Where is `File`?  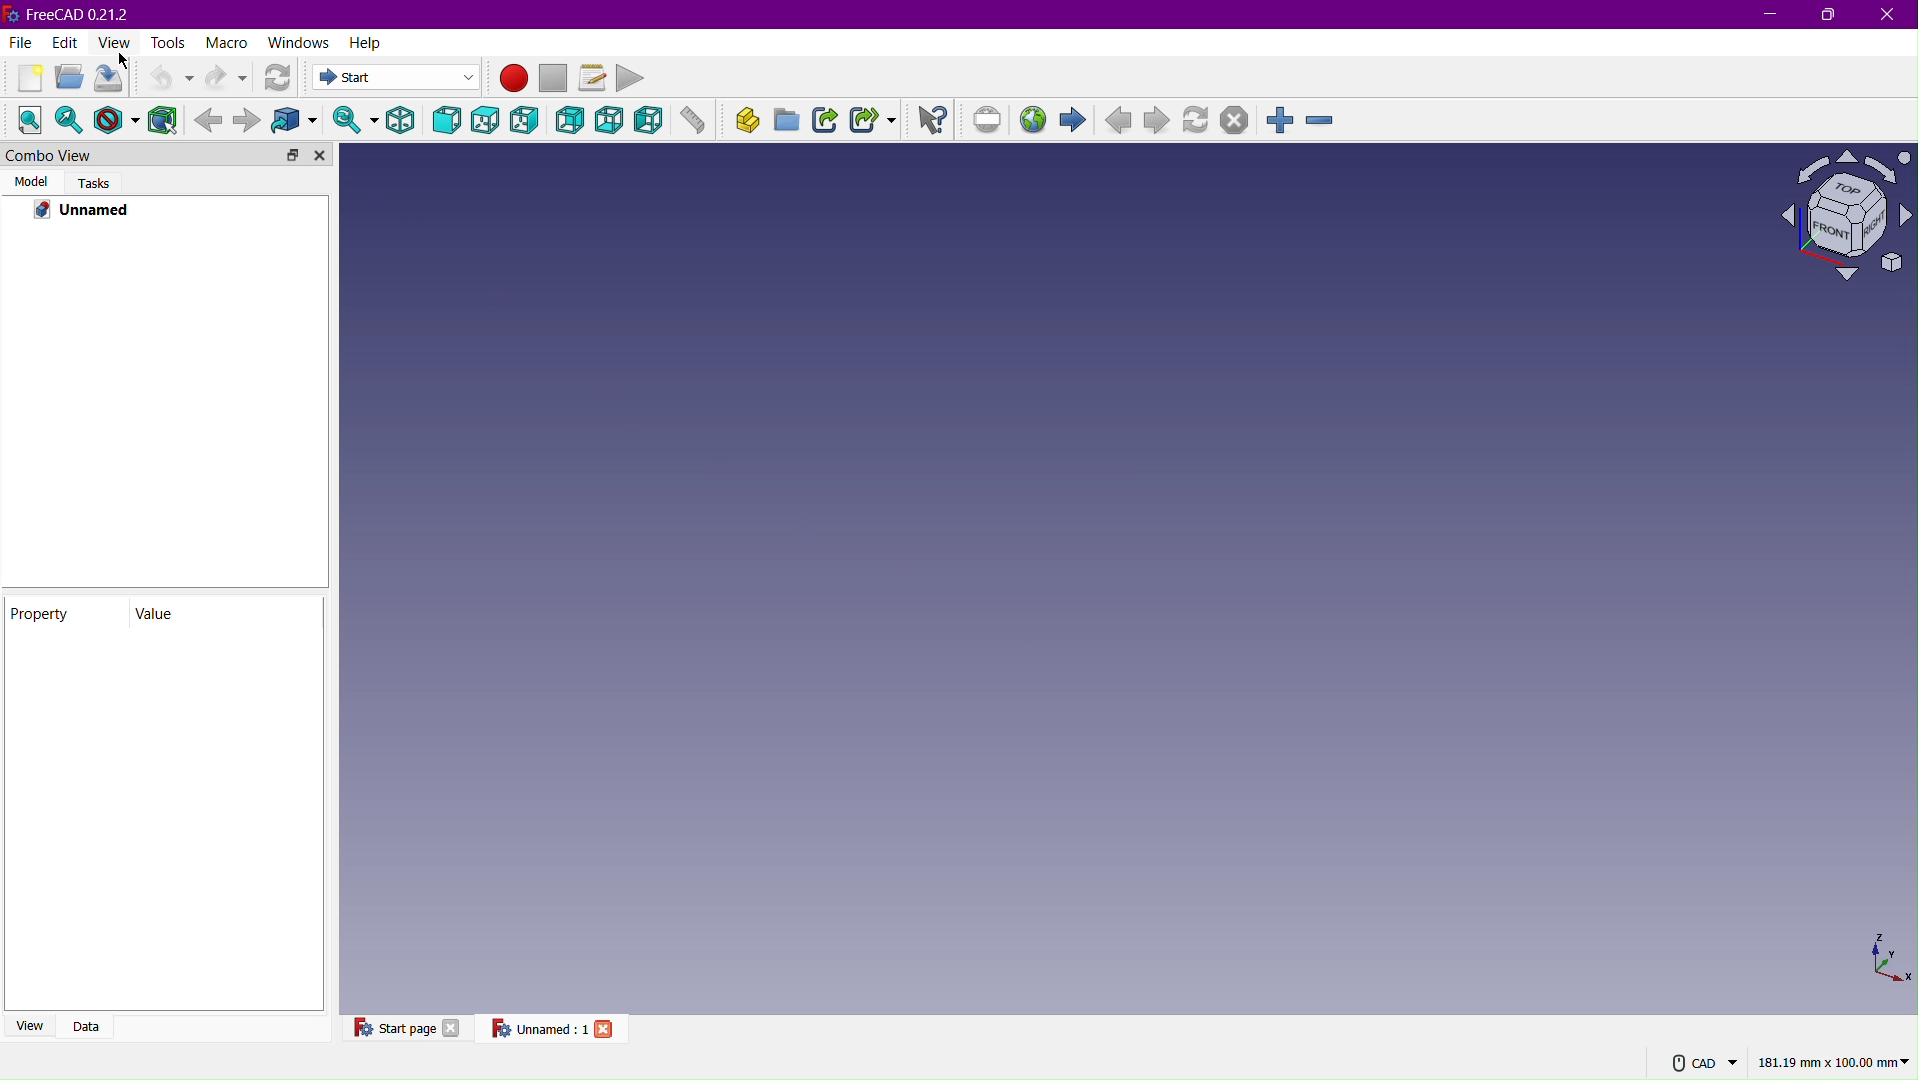 File is located at coordinates (19, 43).